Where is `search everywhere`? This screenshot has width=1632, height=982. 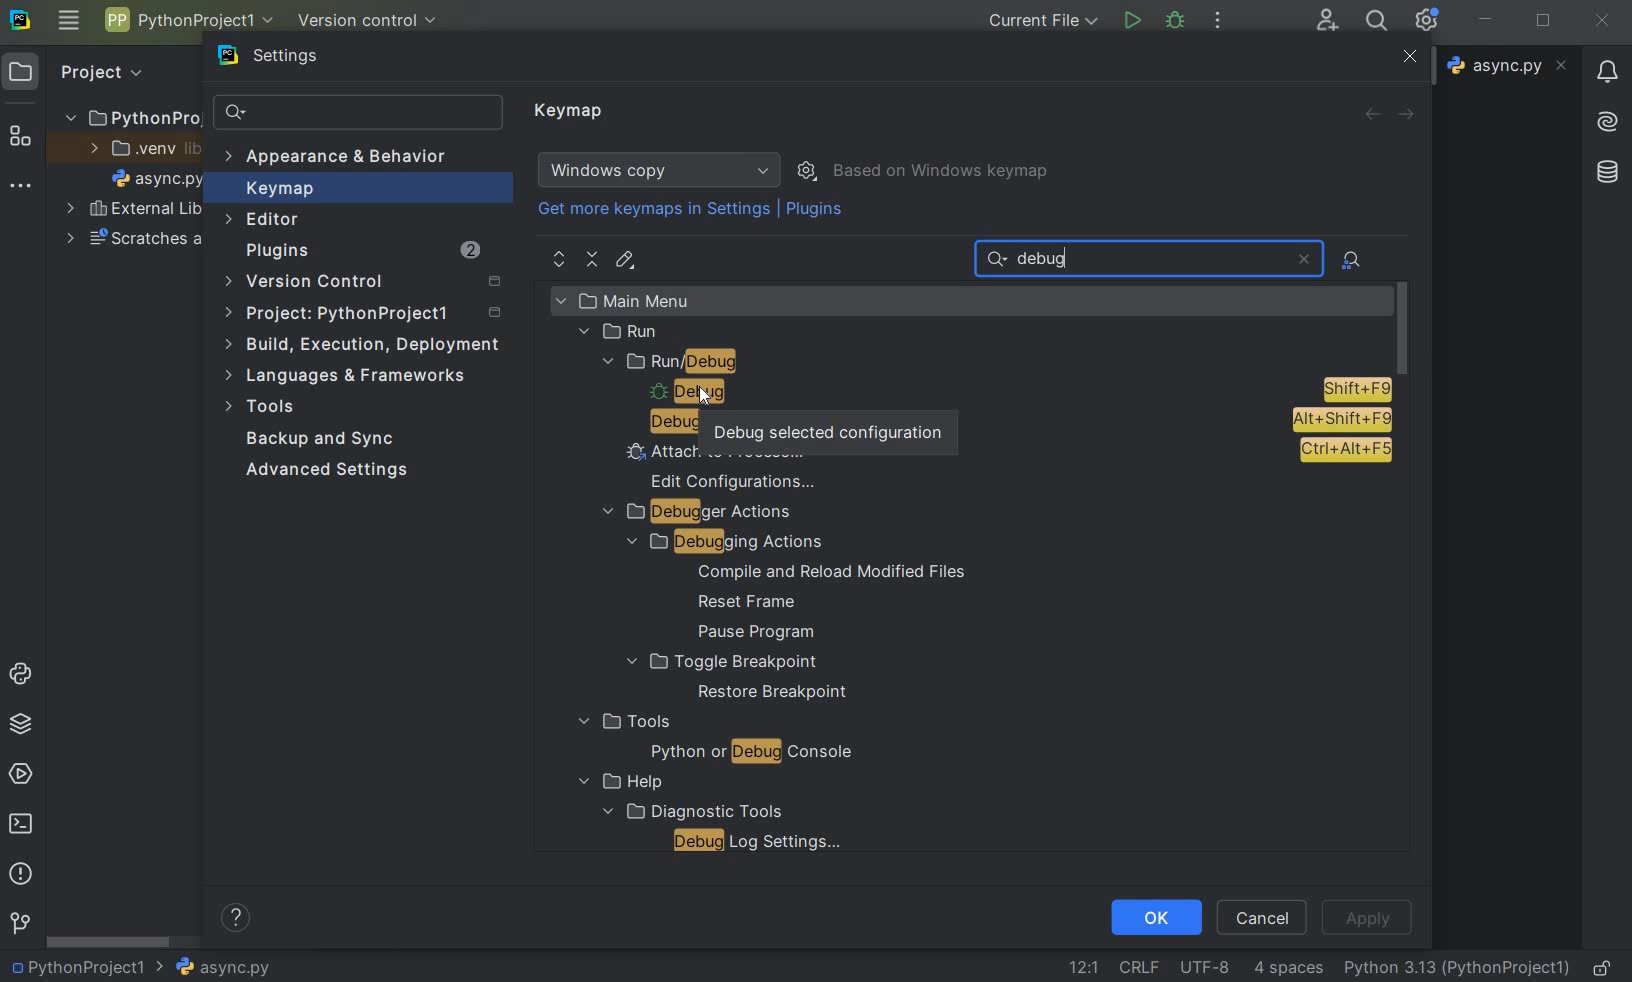 search everywhere is located at coordinates (1373, 23).